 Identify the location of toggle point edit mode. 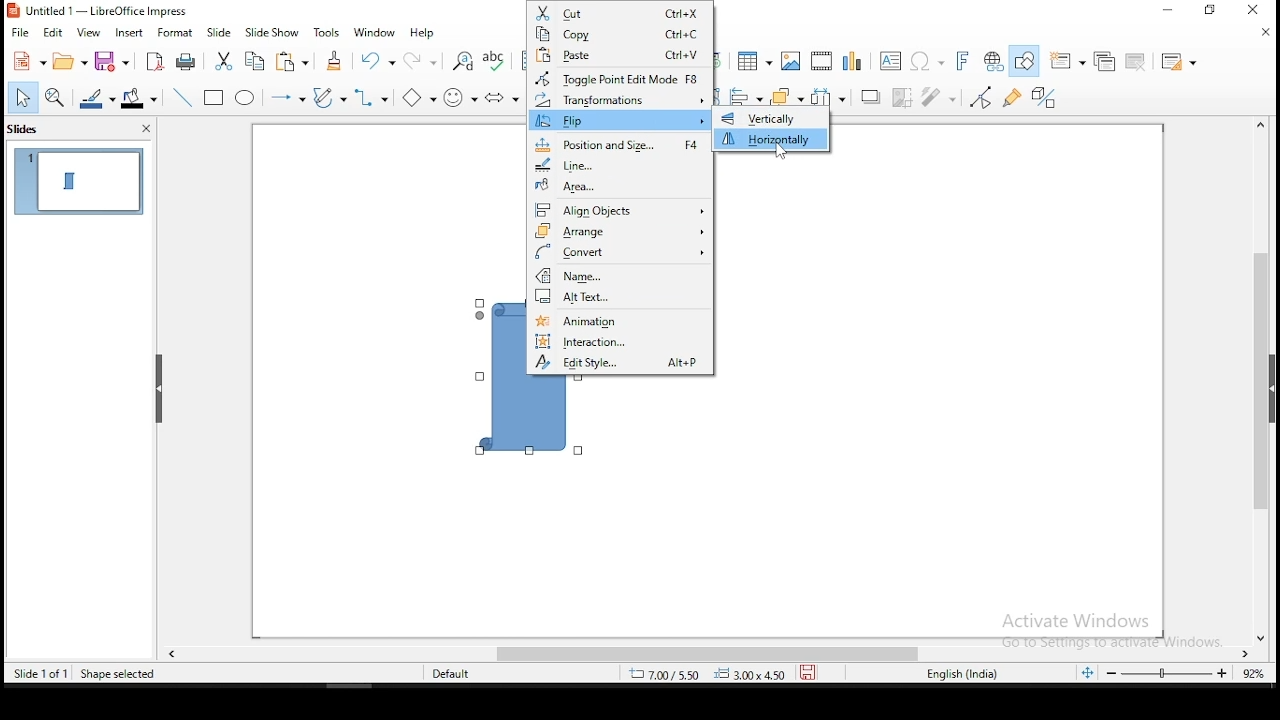
(619, 78).